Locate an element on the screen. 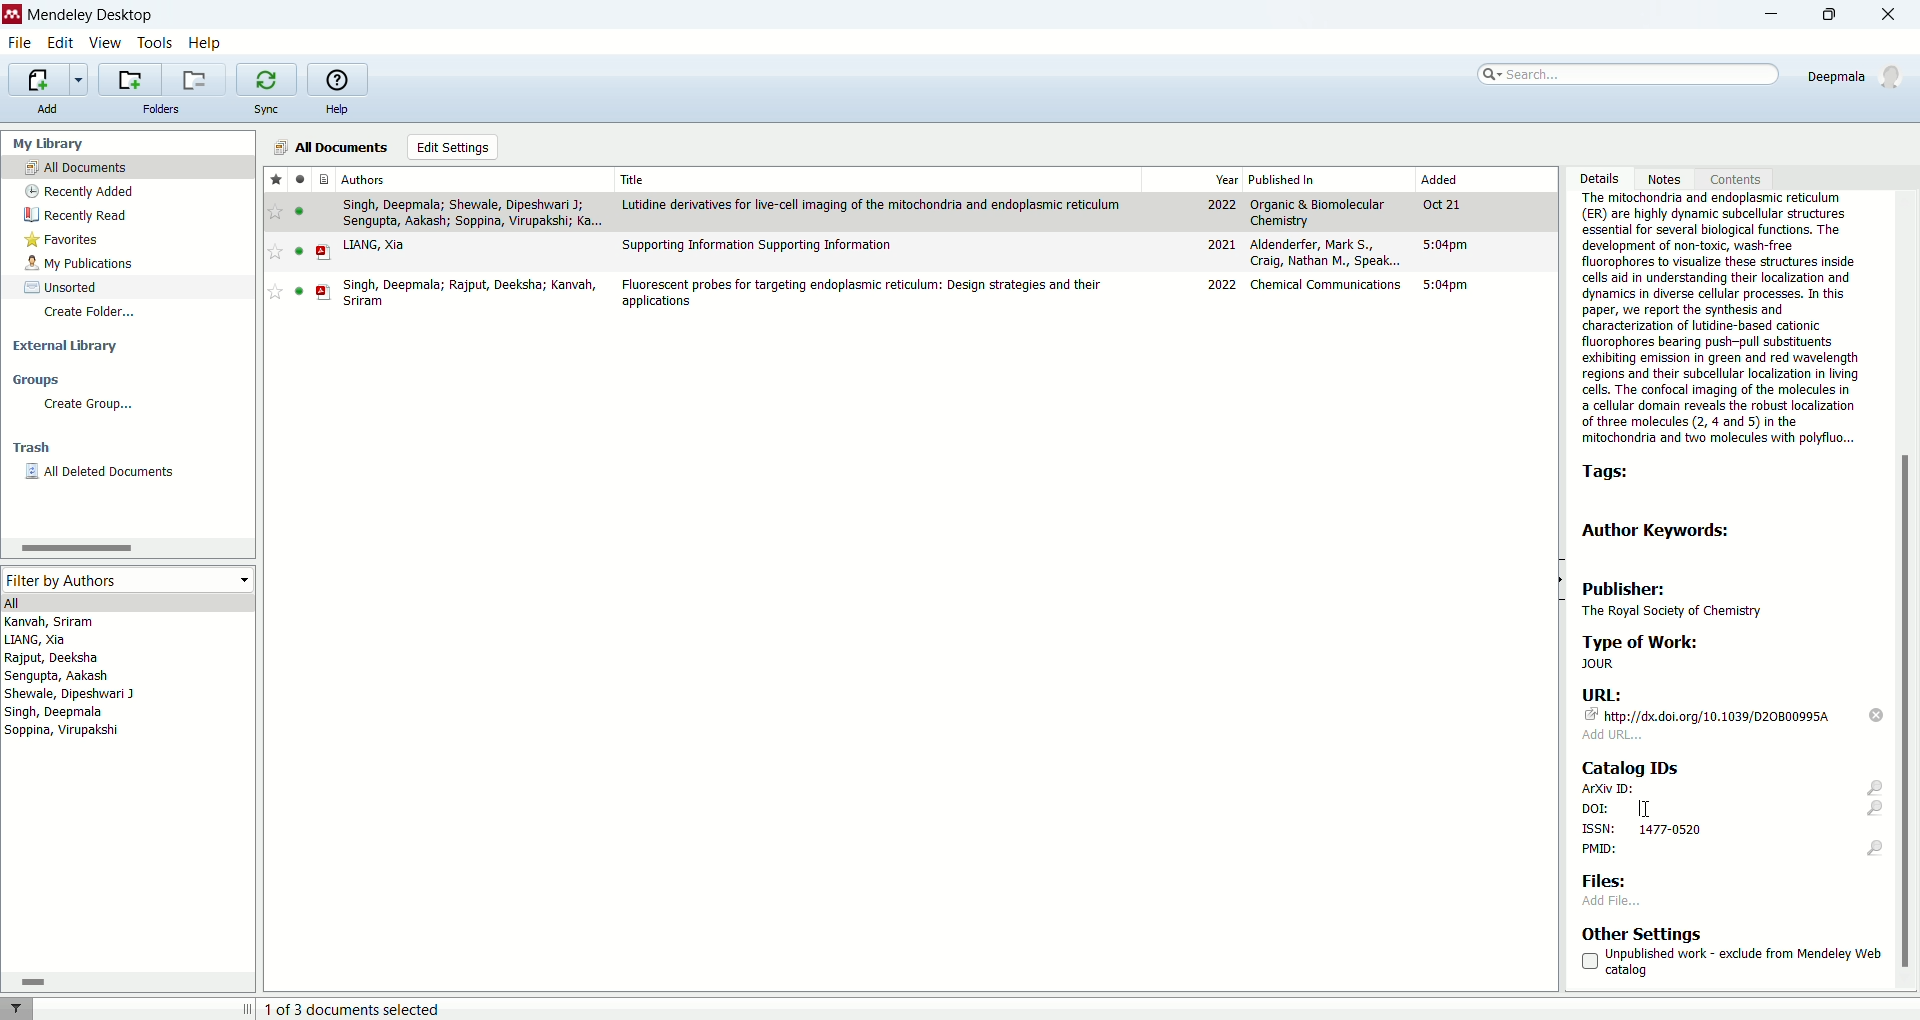 The image size is (1920, 1020). create a new folder is located at coordinates (128, 79).